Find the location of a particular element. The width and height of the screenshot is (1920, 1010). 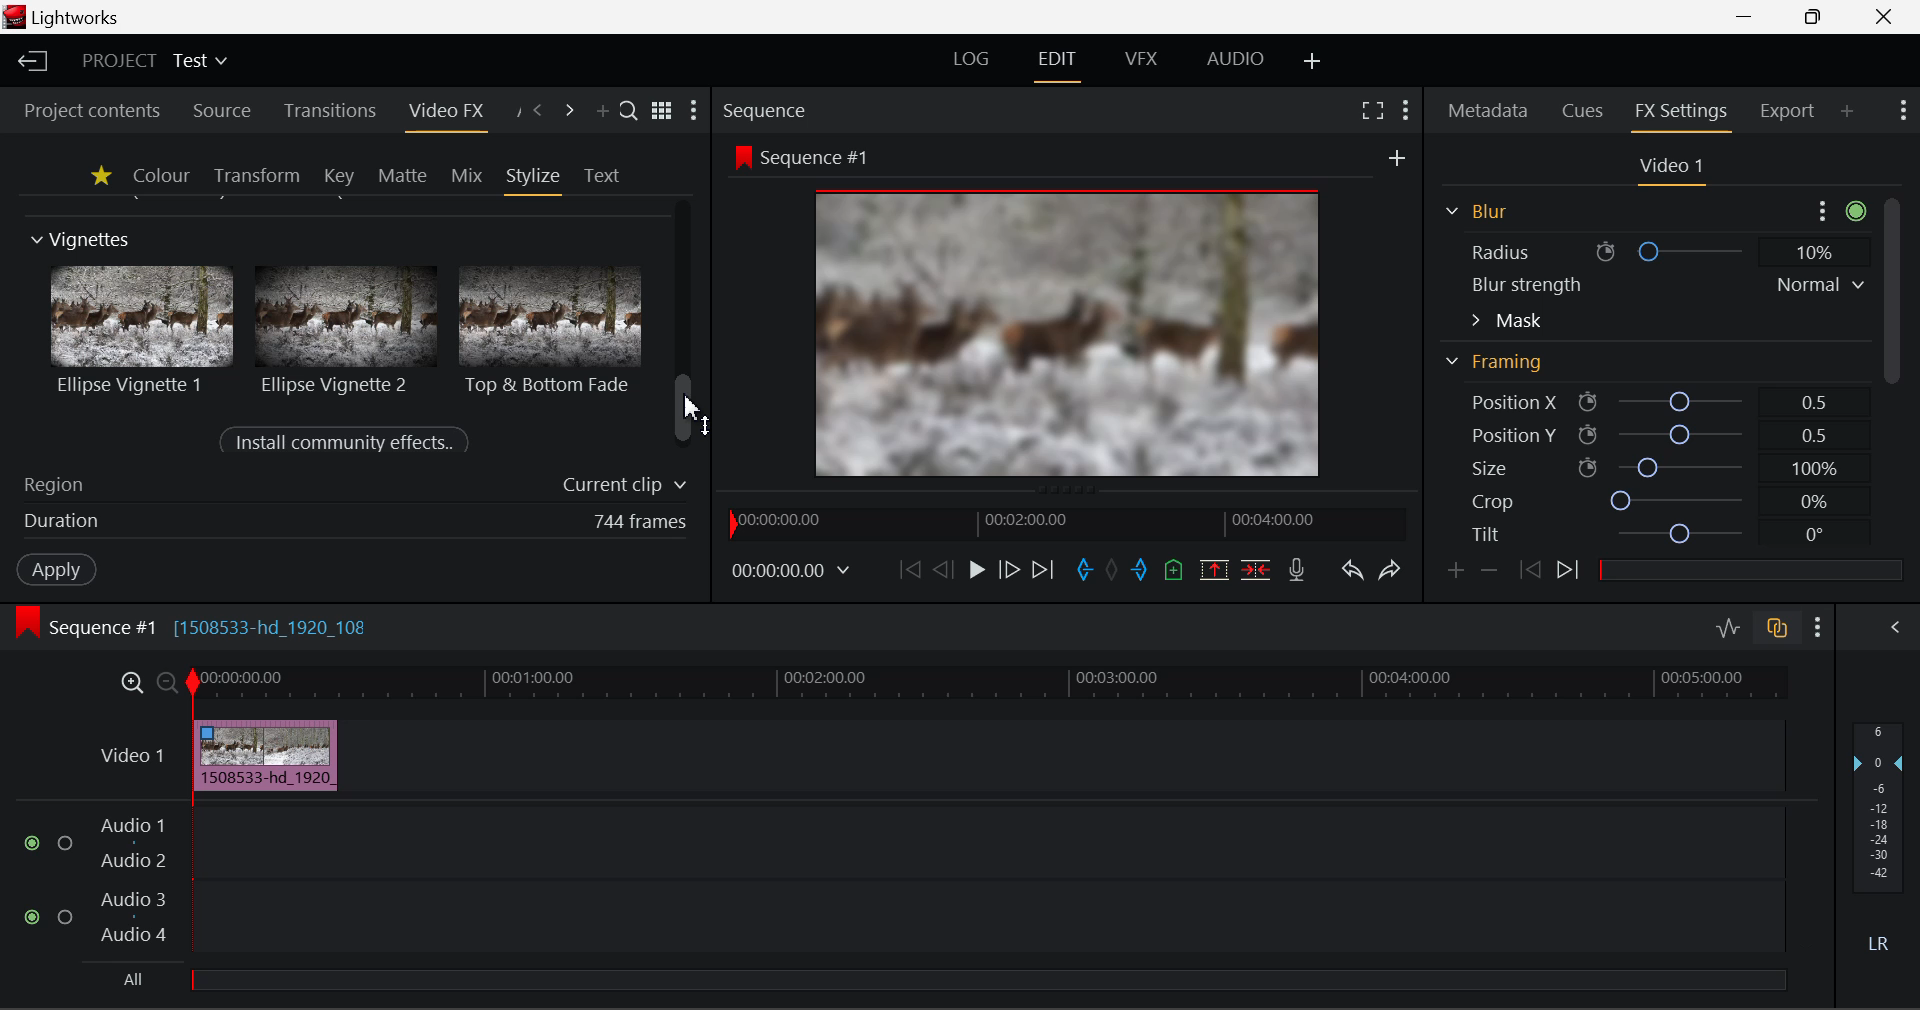

Video 1 Settings is located at coordinates (1672, 168).